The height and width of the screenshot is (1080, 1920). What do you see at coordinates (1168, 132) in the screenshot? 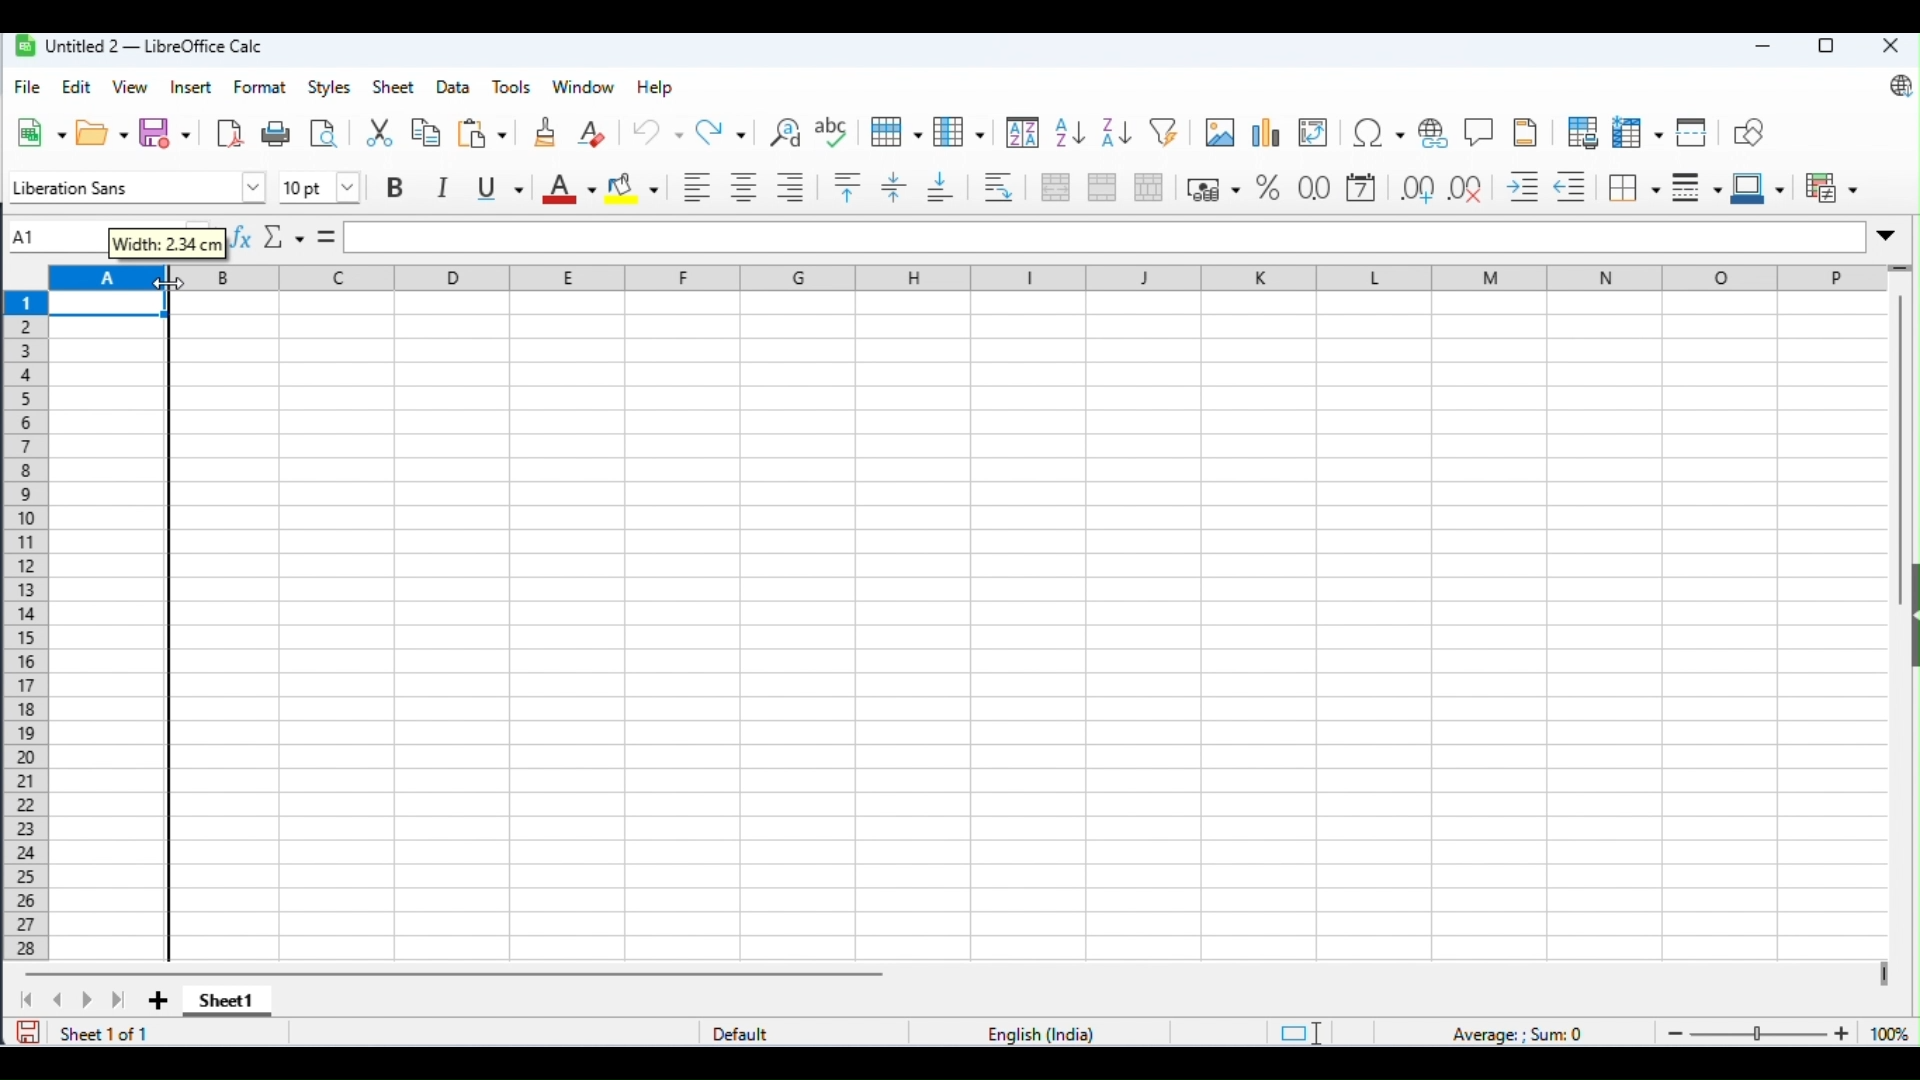
I see `filter` at bounding box center [1168, 132].